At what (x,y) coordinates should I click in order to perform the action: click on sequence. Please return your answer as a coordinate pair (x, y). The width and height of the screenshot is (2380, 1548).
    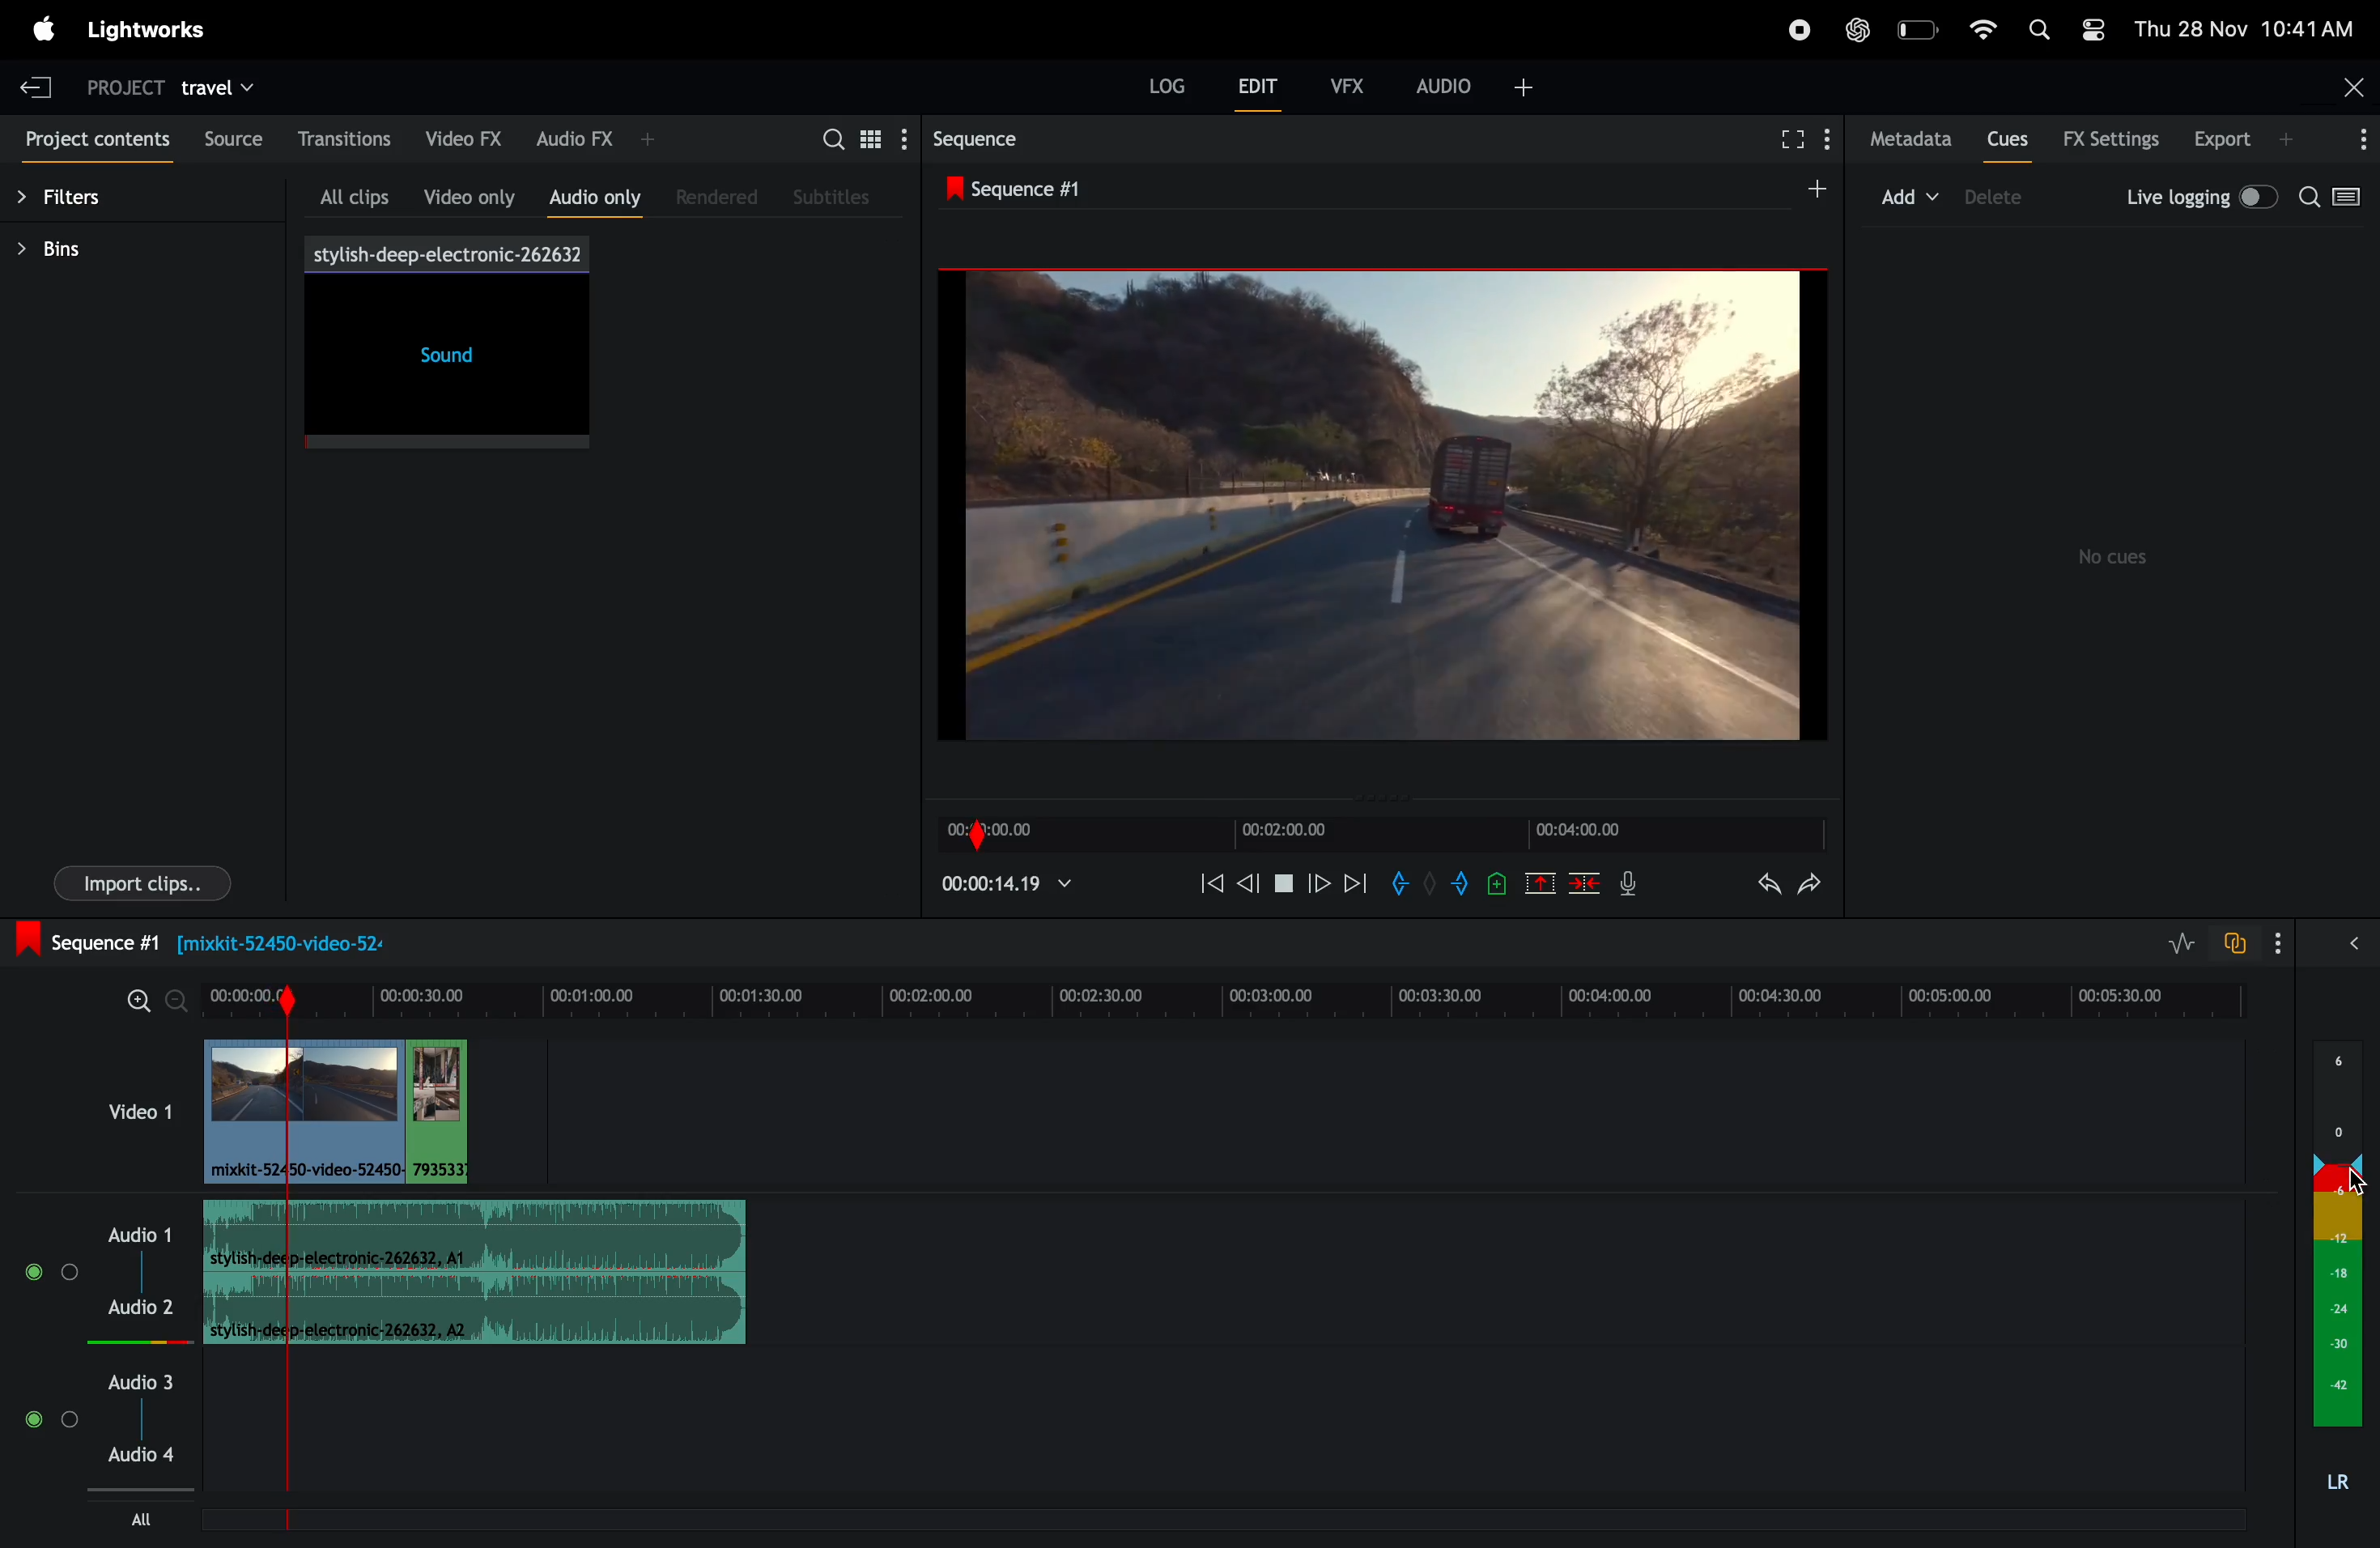
    Looking at the image, I should click on (1011, 140).